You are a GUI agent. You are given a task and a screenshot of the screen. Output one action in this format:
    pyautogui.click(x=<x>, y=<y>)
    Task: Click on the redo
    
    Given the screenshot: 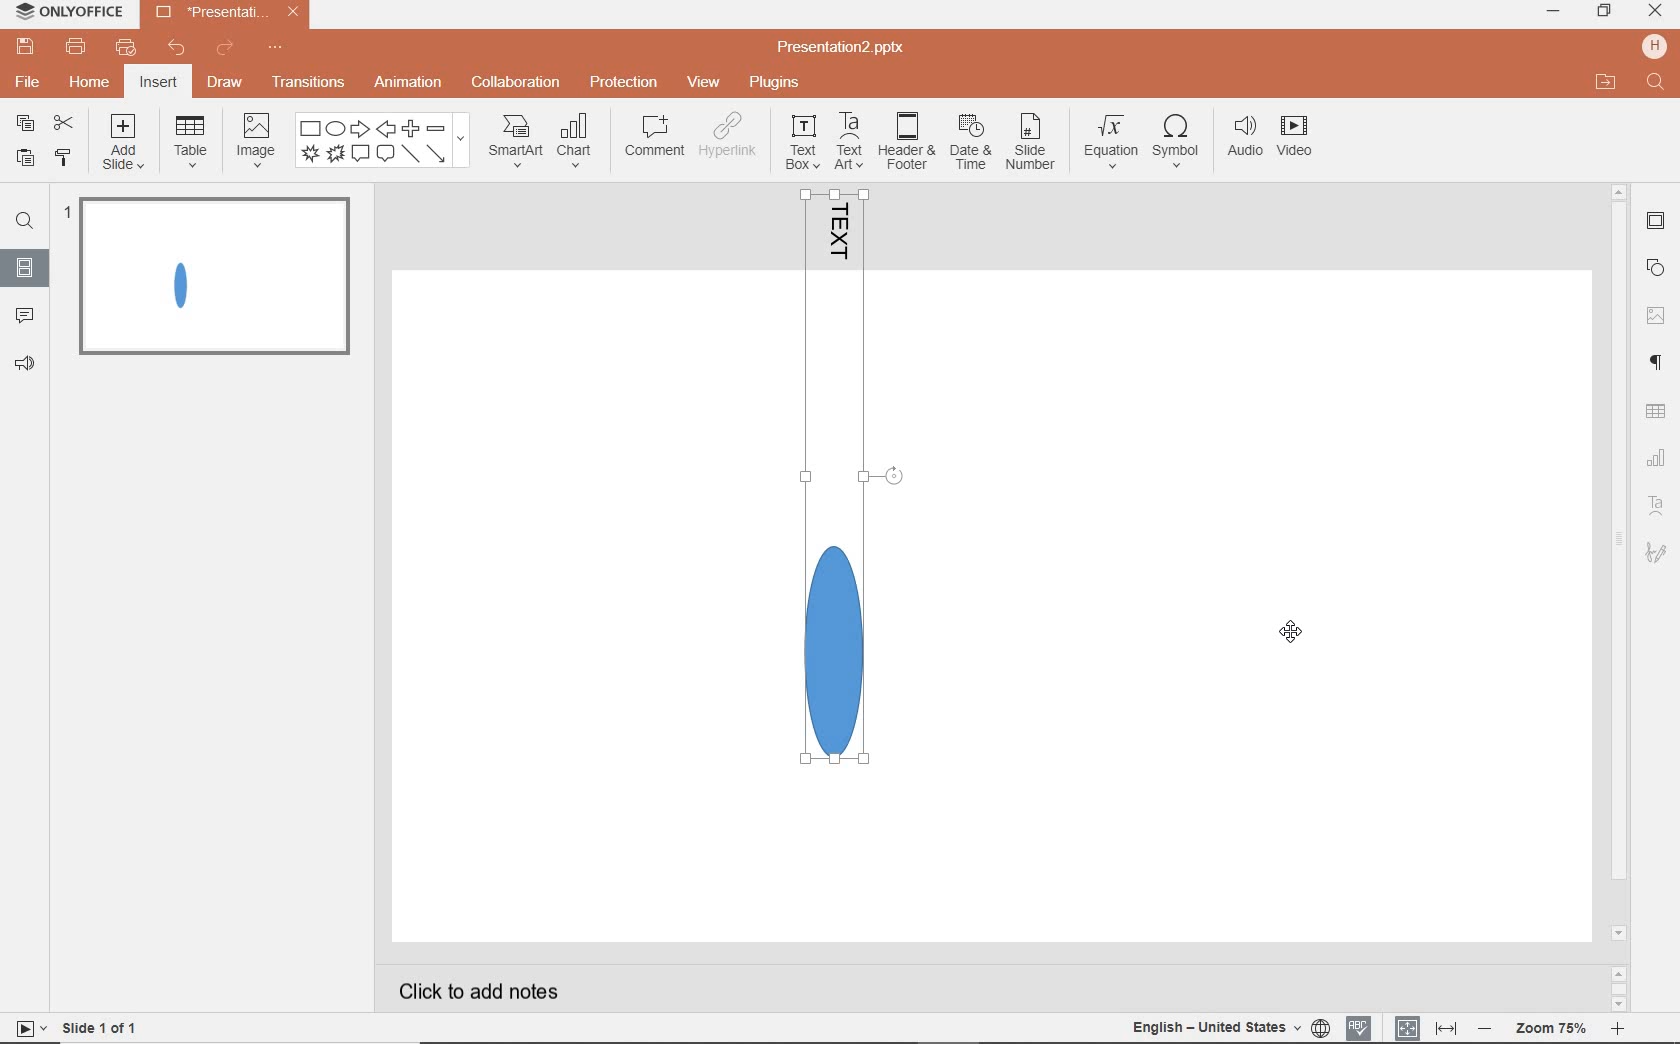 What is the action you would take?
    pyautogui.click(x=224, y=50)
    